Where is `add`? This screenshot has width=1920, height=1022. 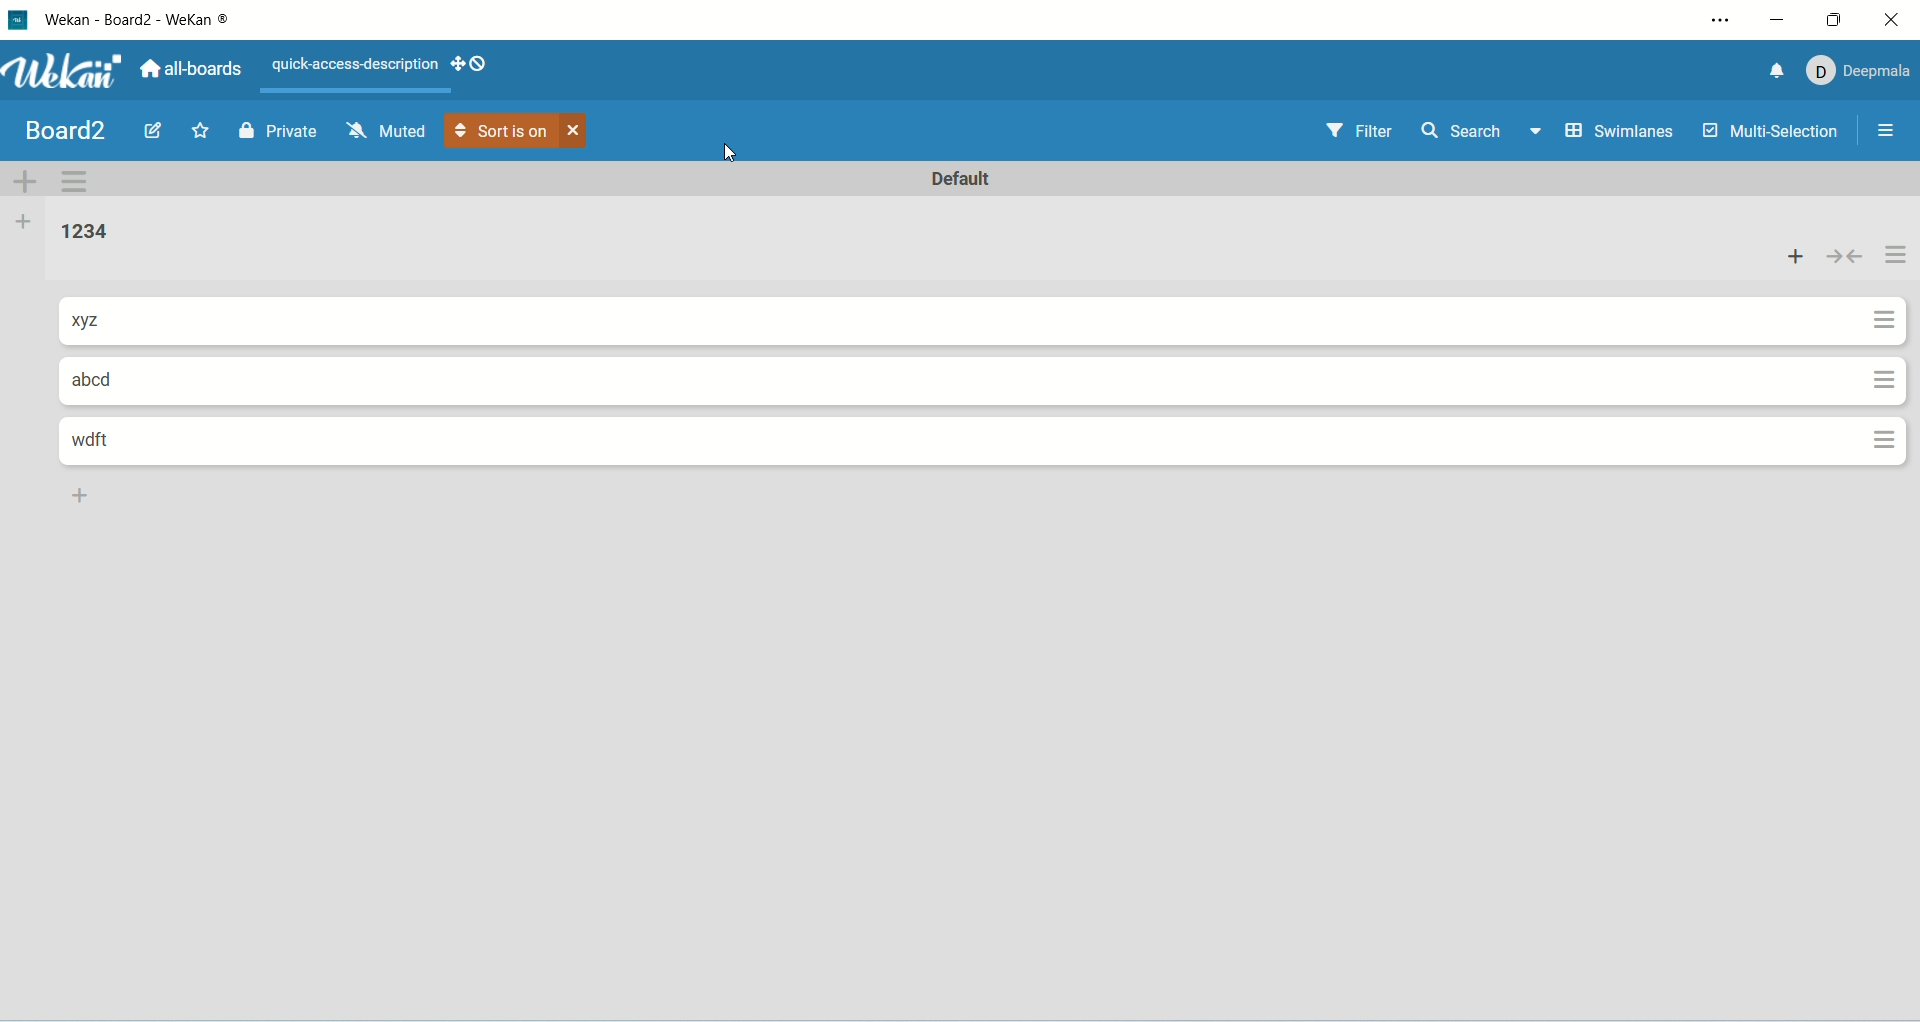 add is located at coordinates (1795, 258).